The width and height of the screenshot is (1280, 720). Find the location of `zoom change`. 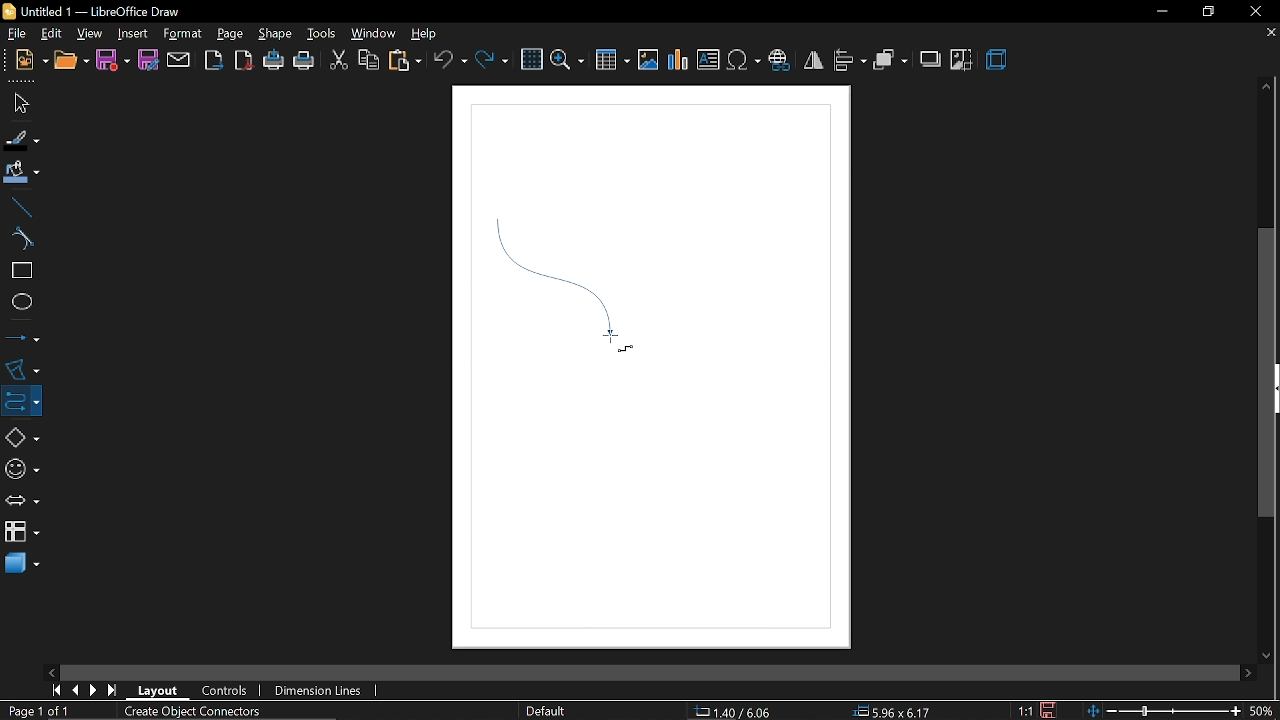

zoom change is located at coordinates (1166, 712).